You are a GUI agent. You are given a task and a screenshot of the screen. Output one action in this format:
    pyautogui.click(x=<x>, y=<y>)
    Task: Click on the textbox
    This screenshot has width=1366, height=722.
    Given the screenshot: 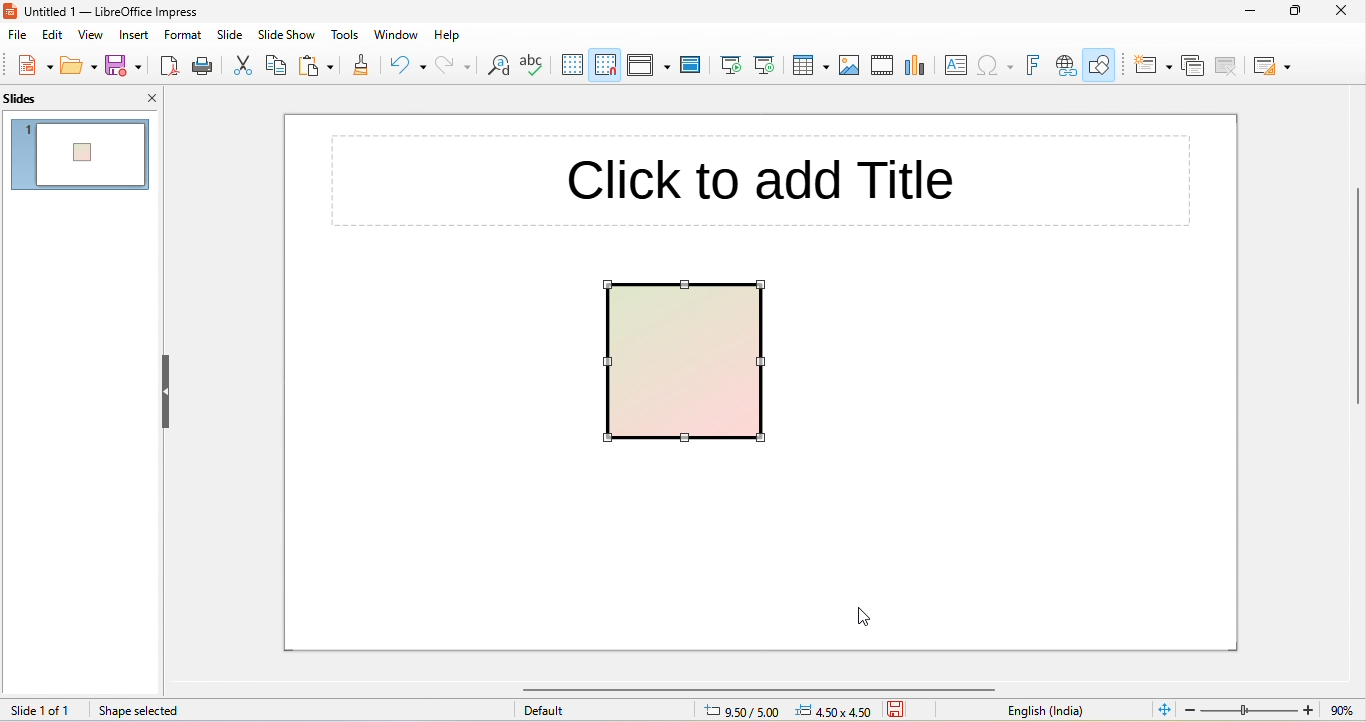 What is the action you would take?
    pyautogui.click(x=954, y=65)
    